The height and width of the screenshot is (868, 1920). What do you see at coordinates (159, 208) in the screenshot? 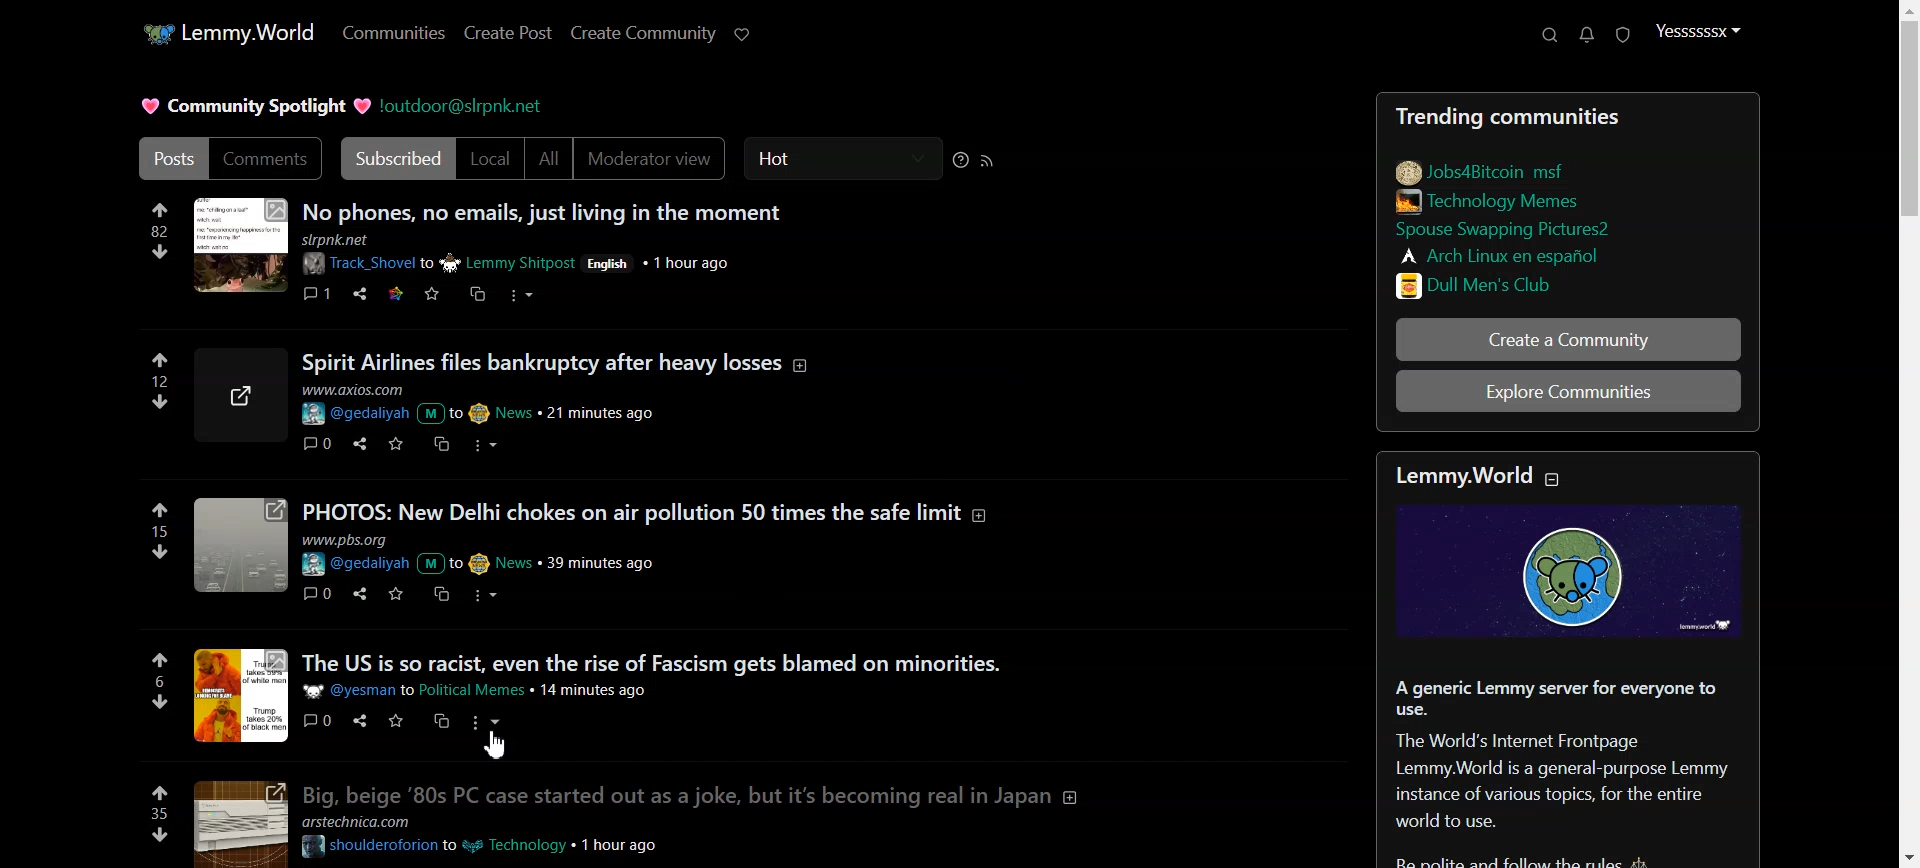
I see `upvote` at bounding box center [159, 208].